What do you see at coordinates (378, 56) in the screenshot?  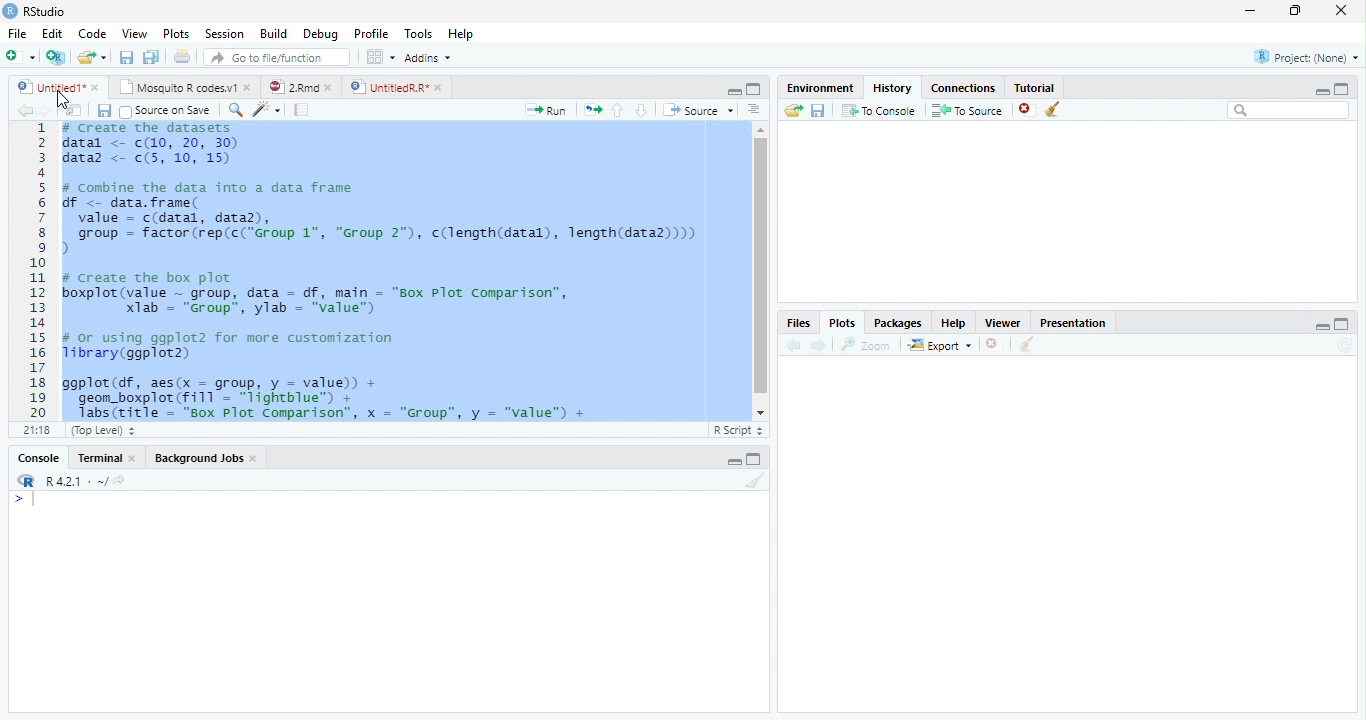 I see `Workspace panes` at bounding box center [378, 56].